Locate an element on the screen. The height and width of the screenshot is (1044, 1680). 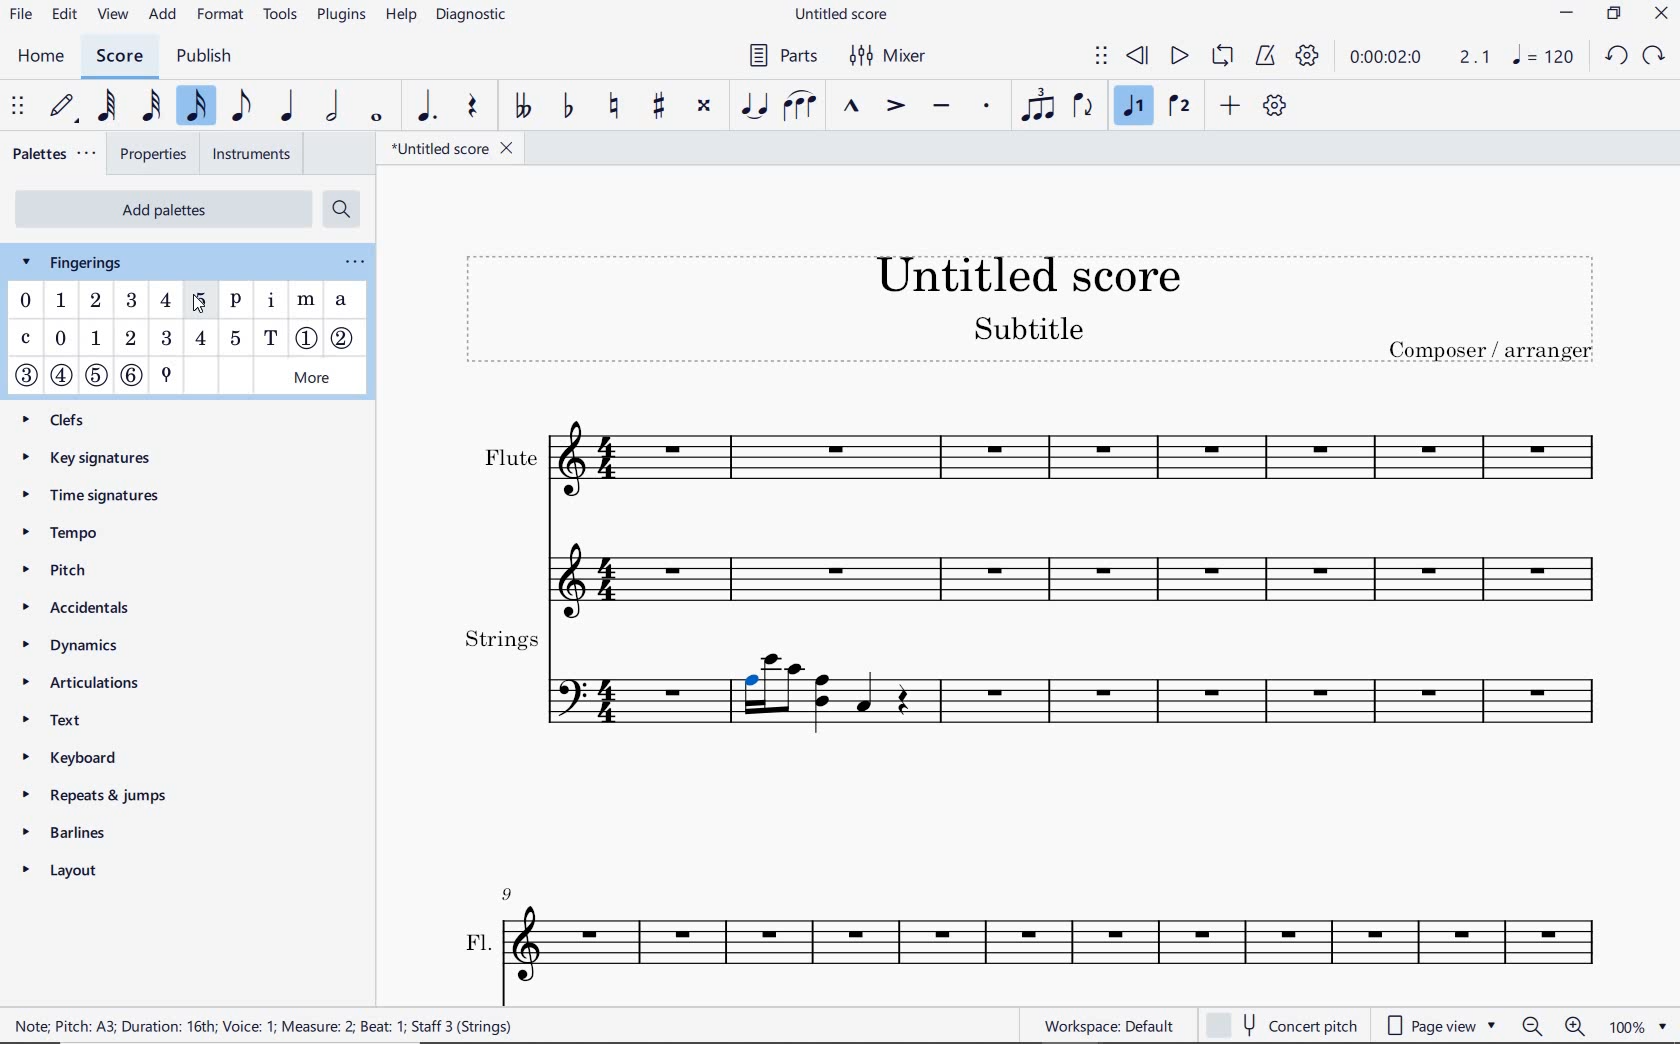
toggle sharp is located at coordinates (658, 106).